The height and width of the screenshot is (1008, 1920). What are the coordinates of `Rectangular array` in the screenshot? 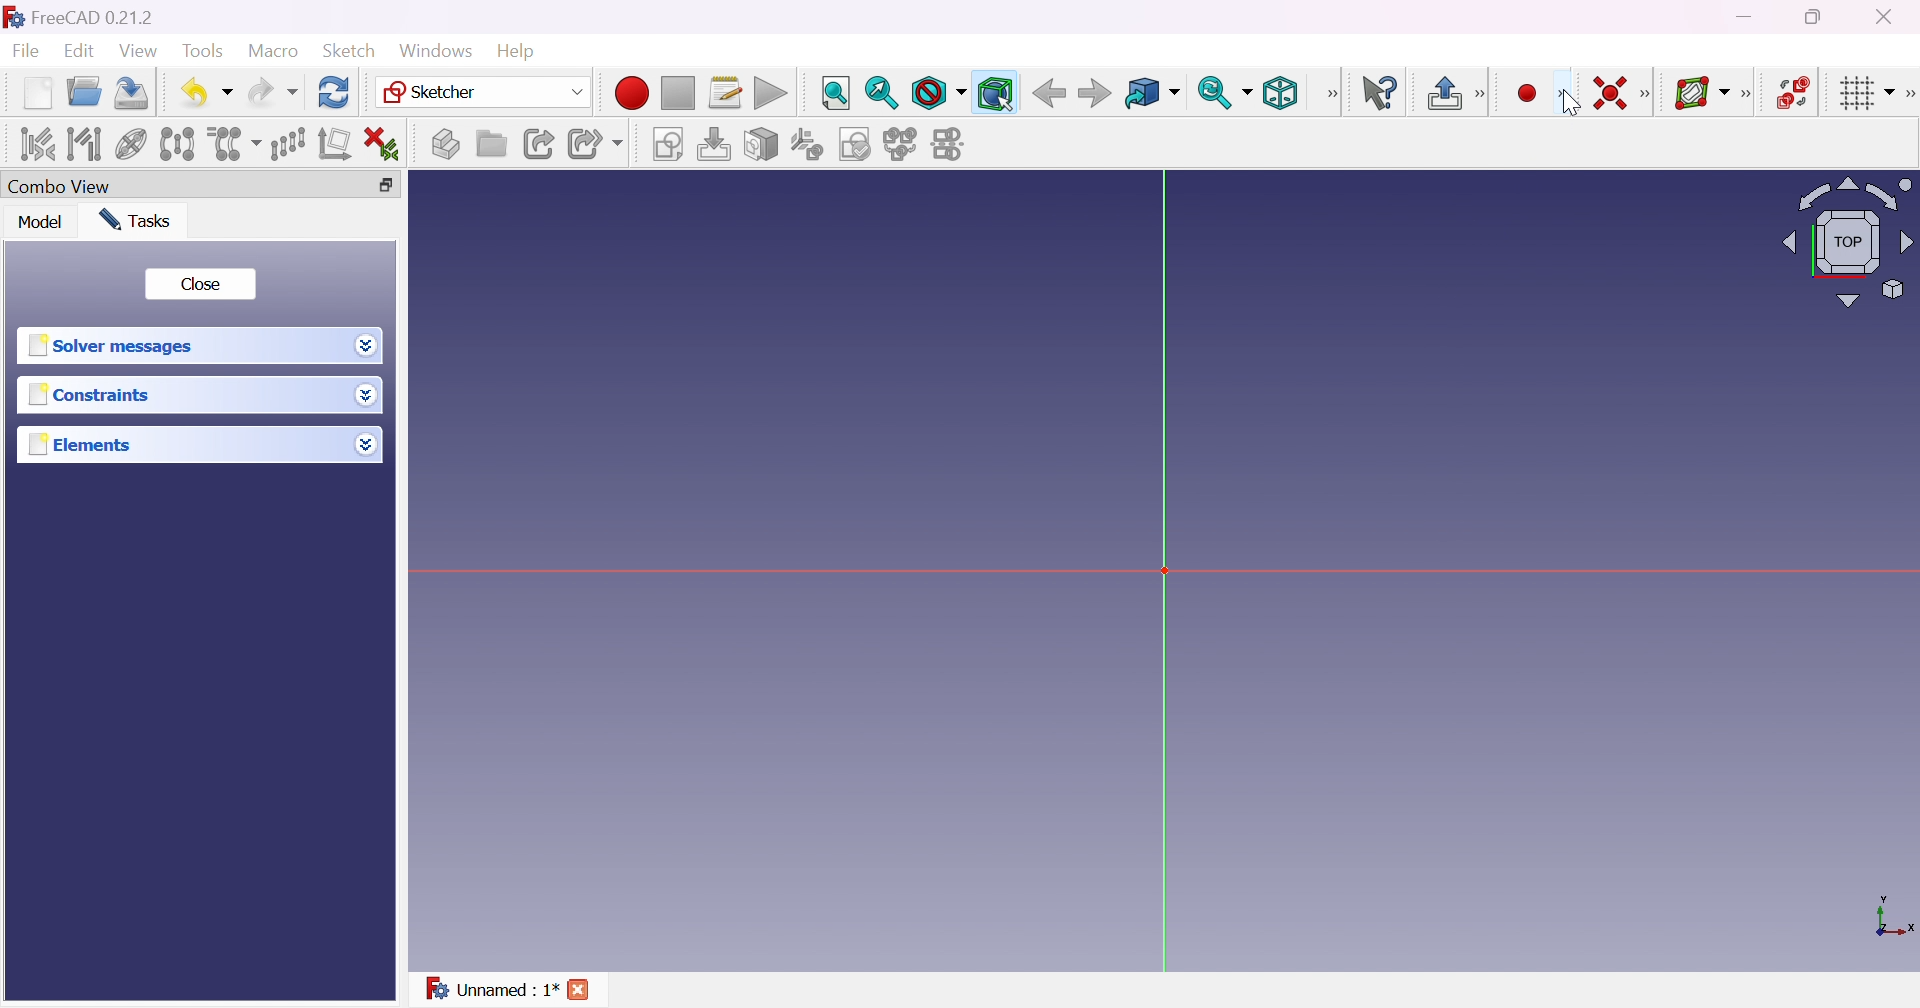 It's located at (287, 145).